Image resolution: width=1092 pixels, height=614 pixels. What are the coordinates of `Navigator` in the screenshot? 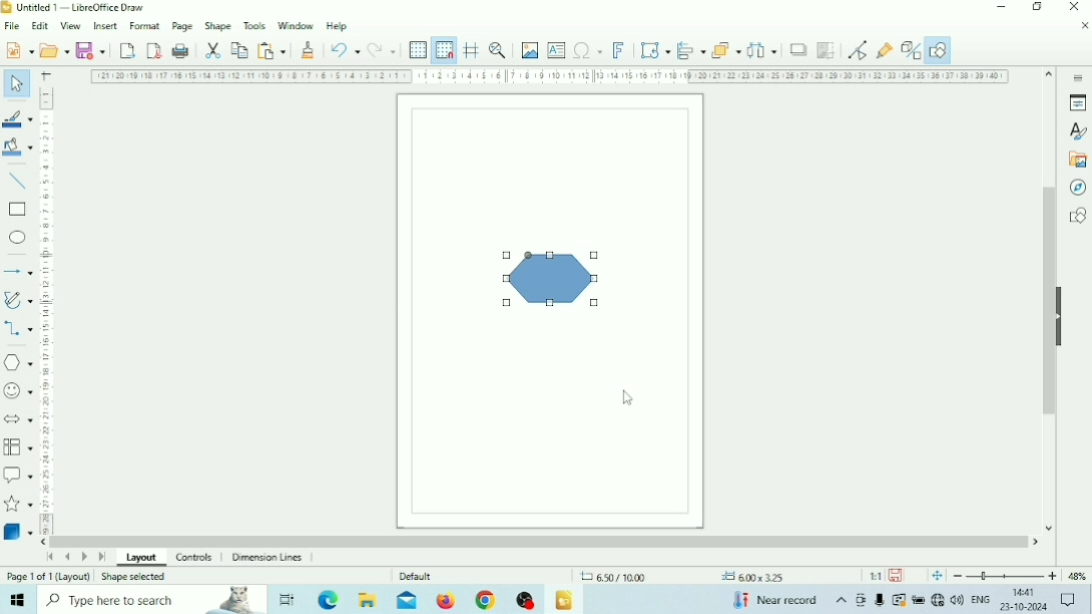 It's located at (1076, 188).